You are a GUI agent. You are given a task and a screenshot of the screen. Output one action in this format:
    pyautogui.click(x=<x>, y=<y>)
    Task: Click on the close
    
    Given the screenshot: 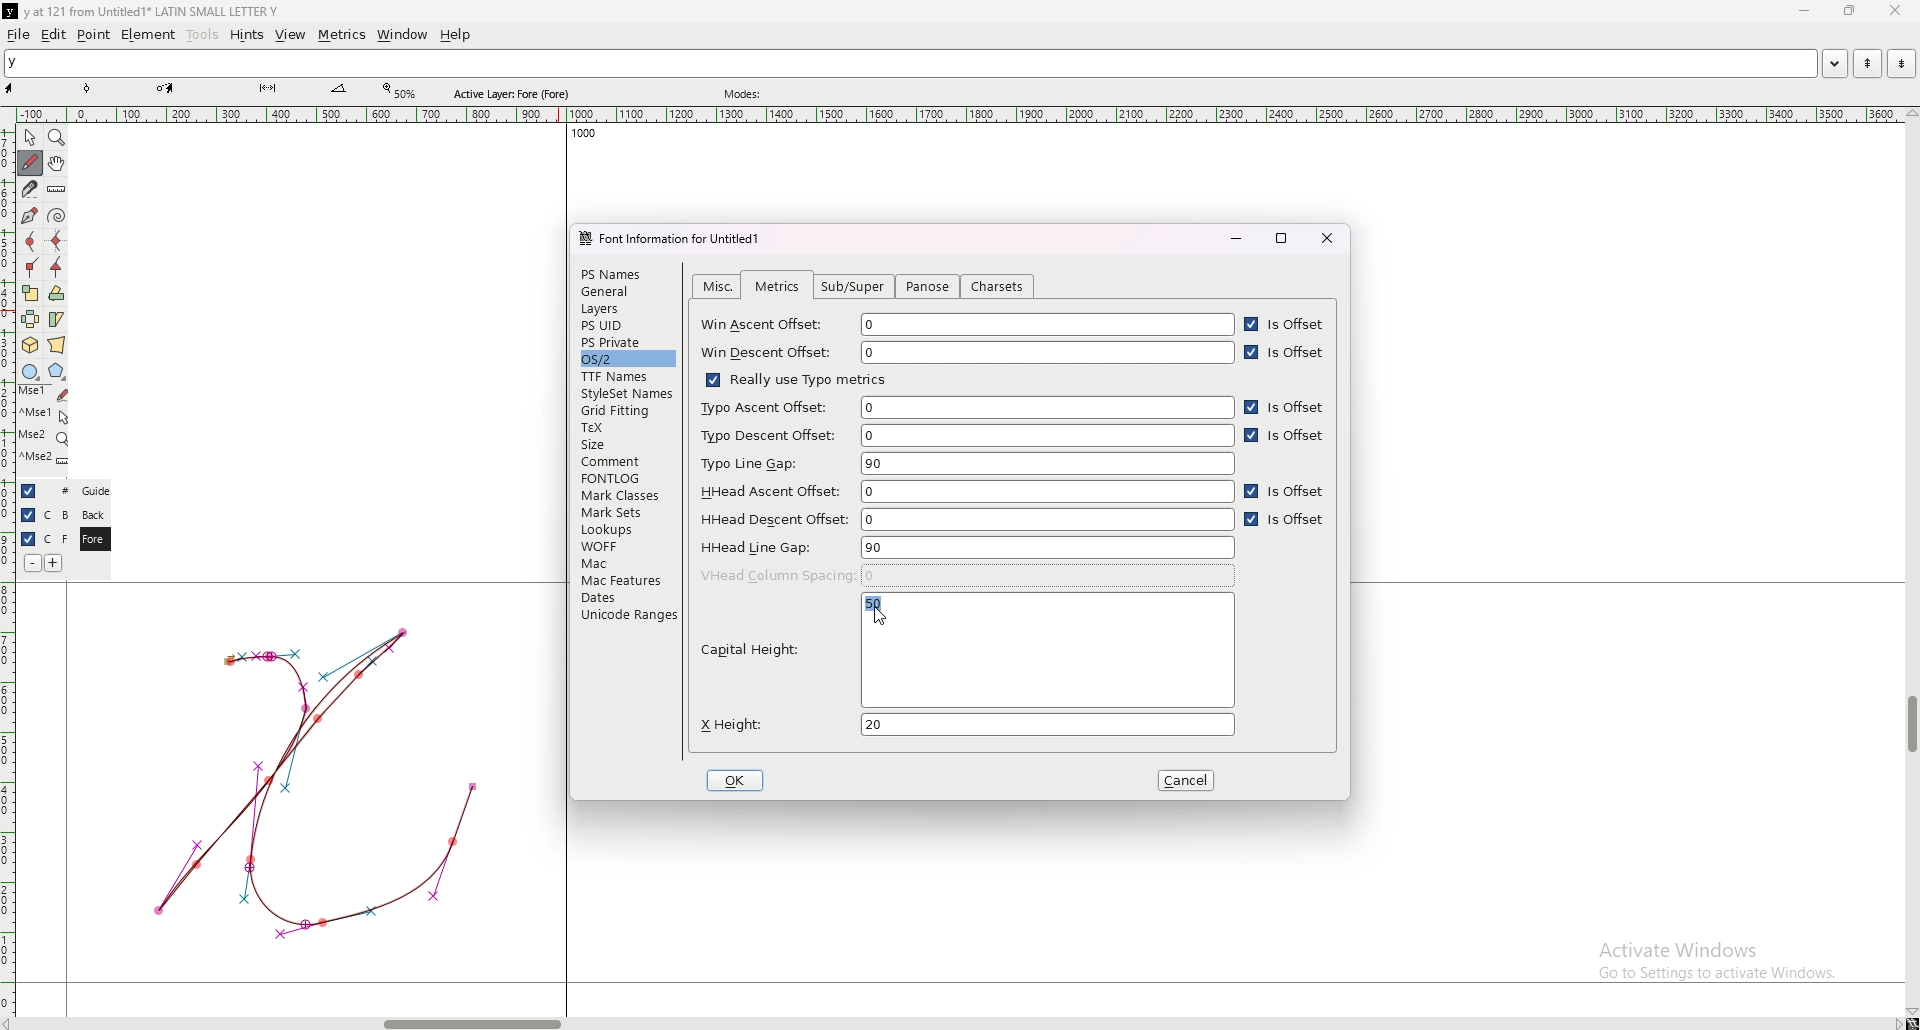 What is the action you would take?
    pyautogui.click(x=1893, y=11)
    